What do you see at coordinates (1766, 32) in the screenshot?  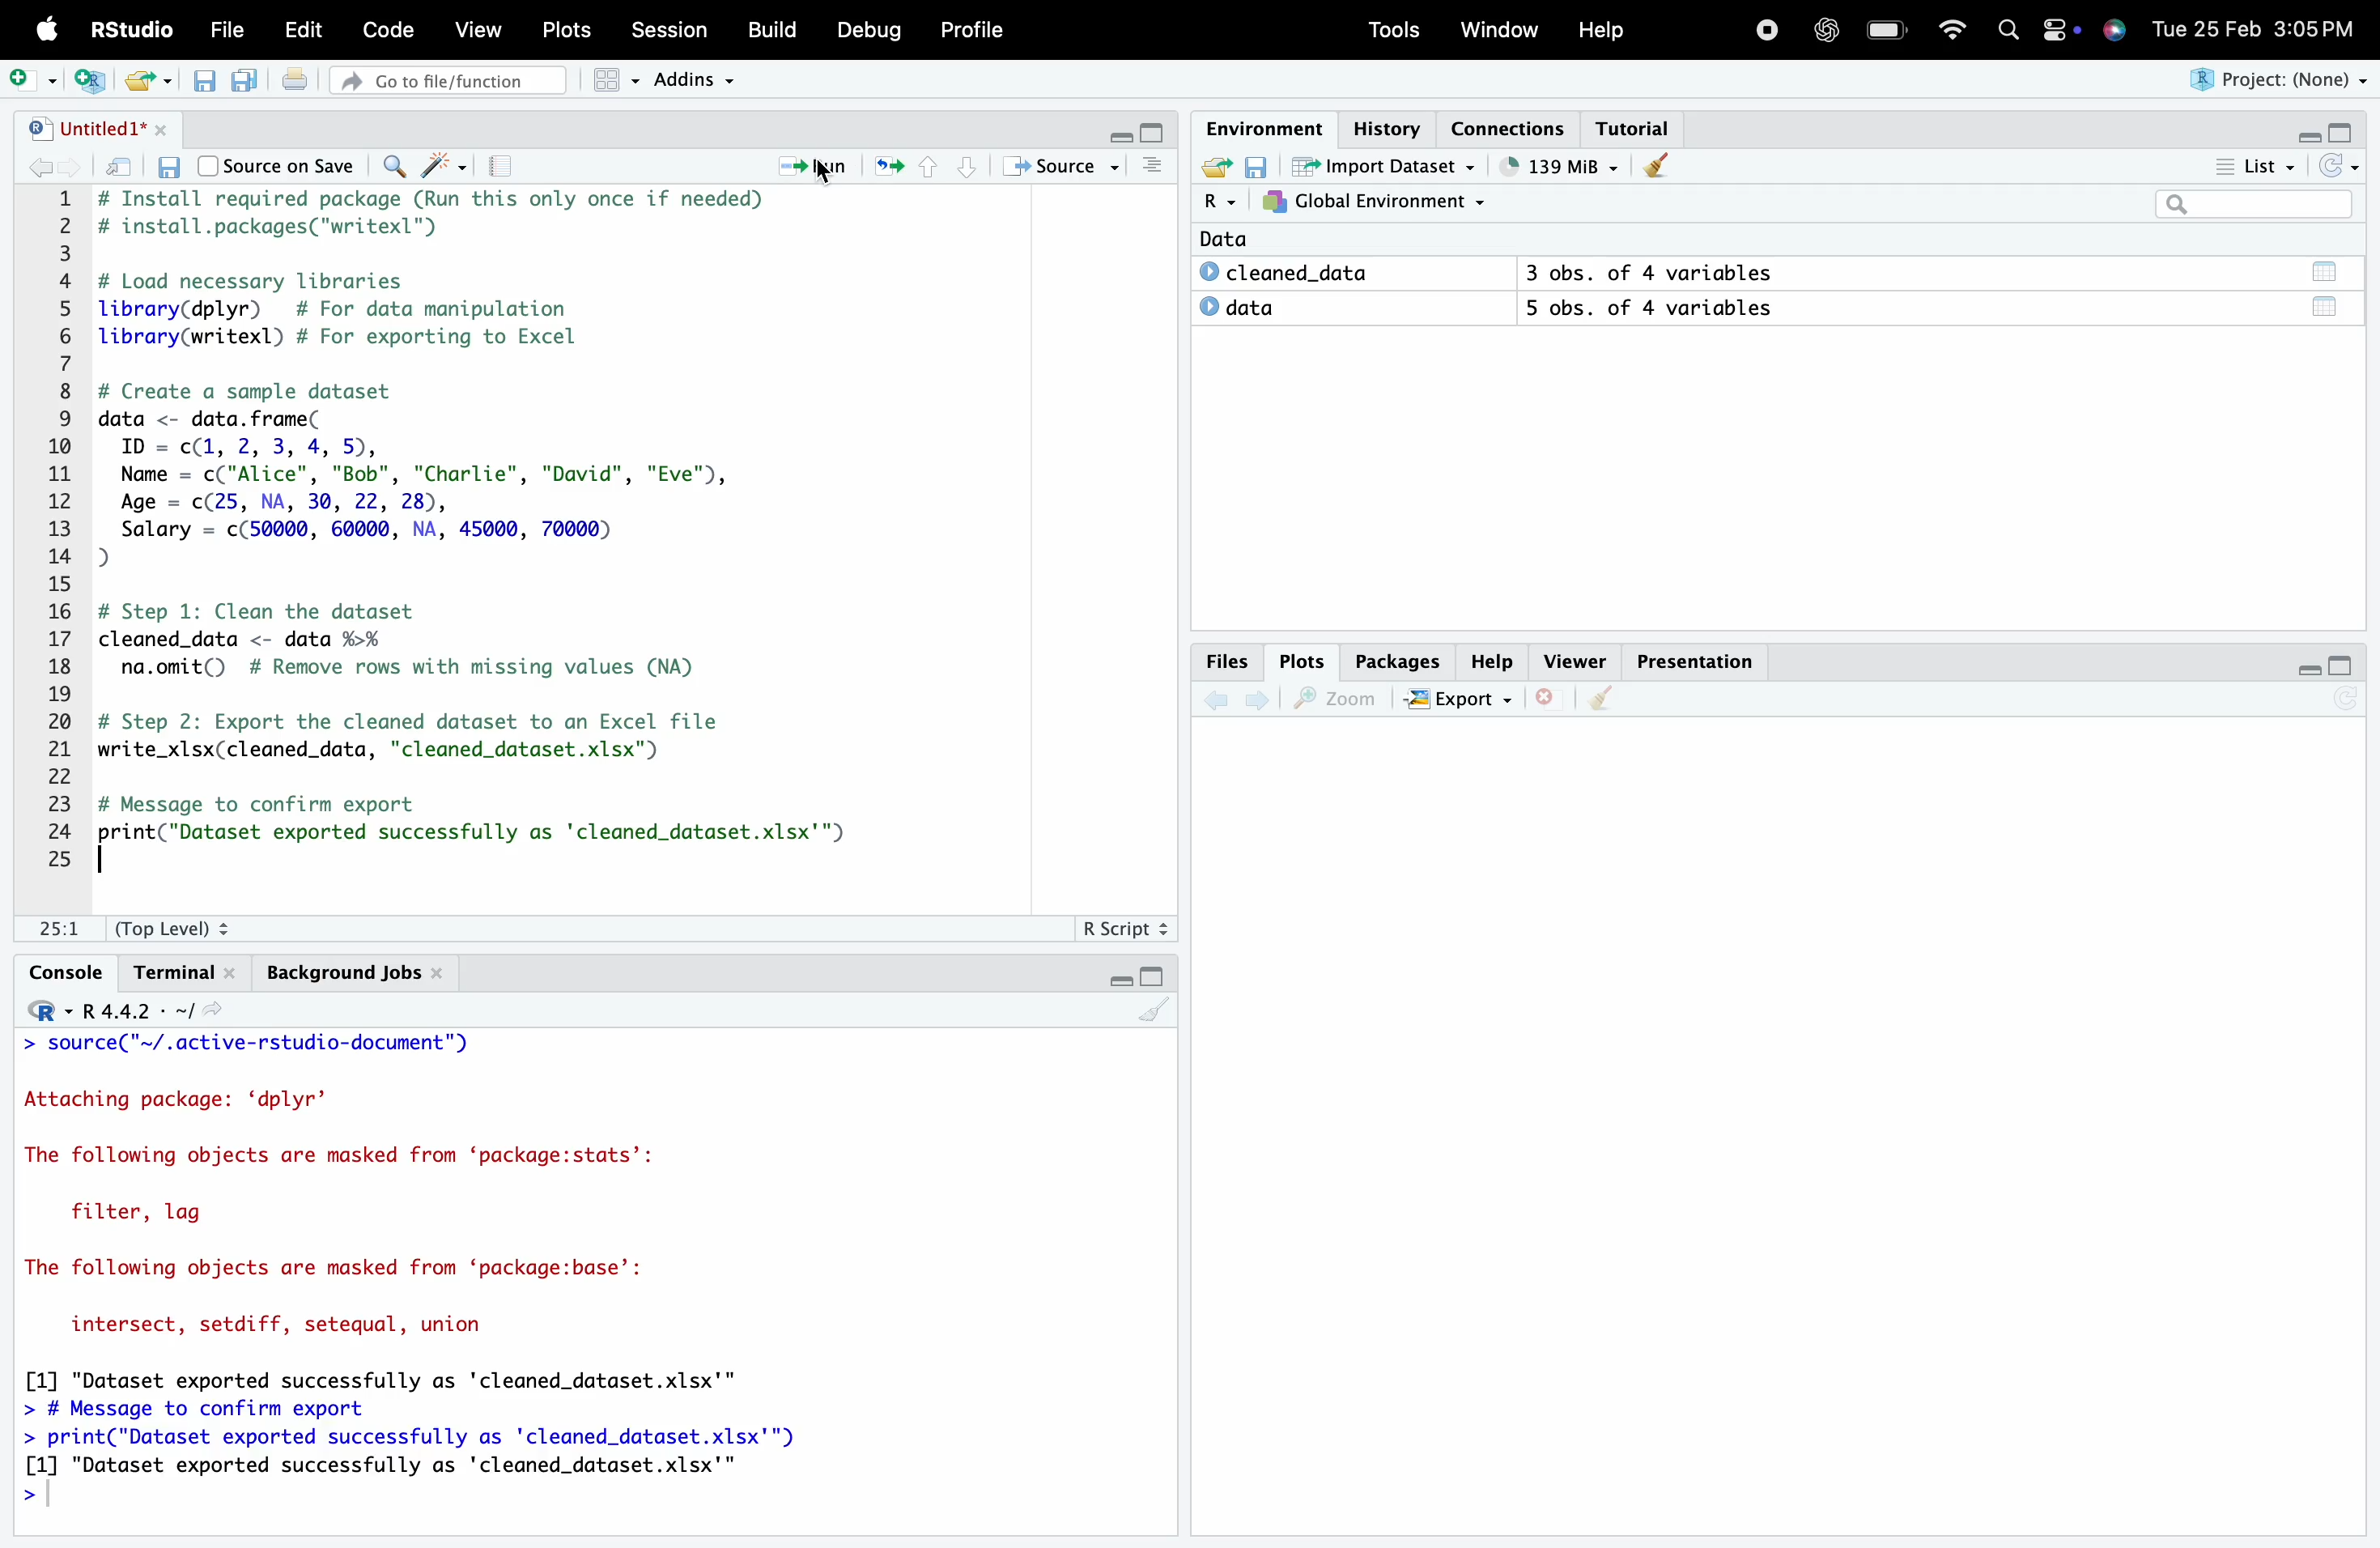 I see `Recording` at bounding box center [1766, 32].